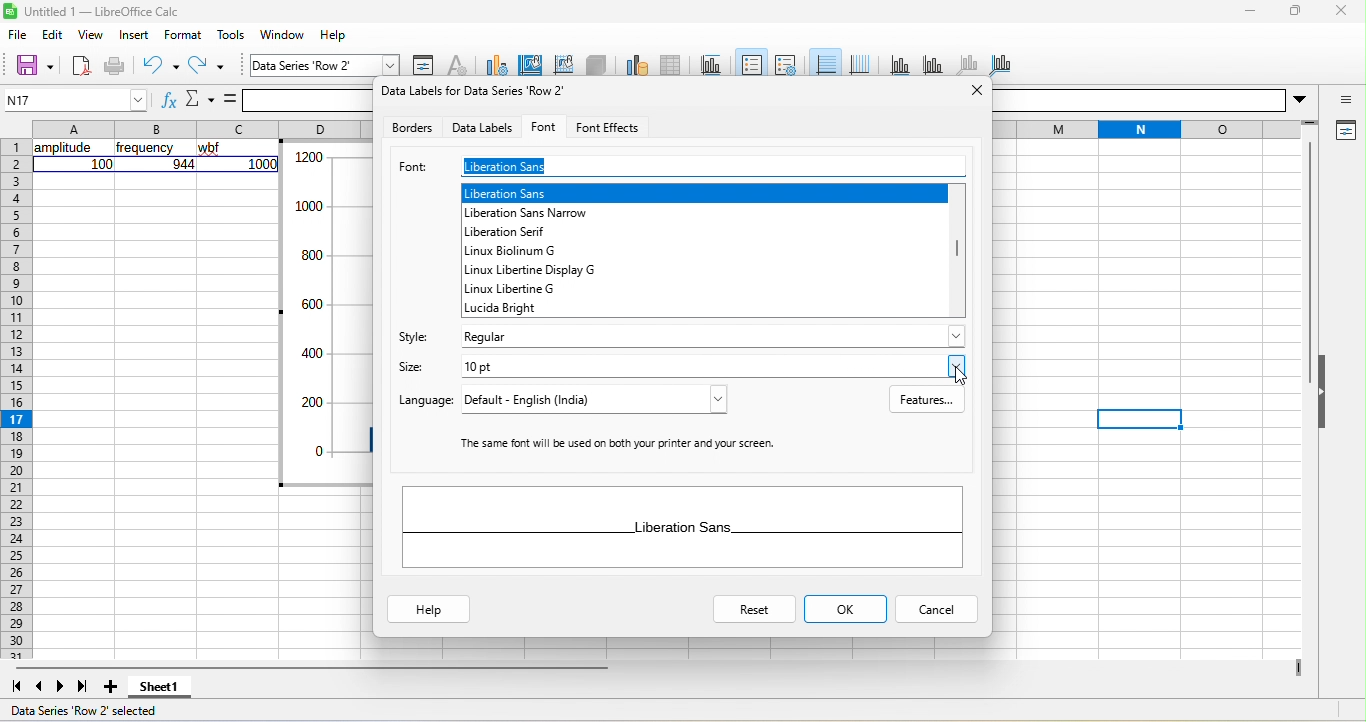 The width and height of the screenshot is (1366, 722). What do you see at coordinates (711, 64) in the screenshot?
I see `title` at bounding box center [711, 64].